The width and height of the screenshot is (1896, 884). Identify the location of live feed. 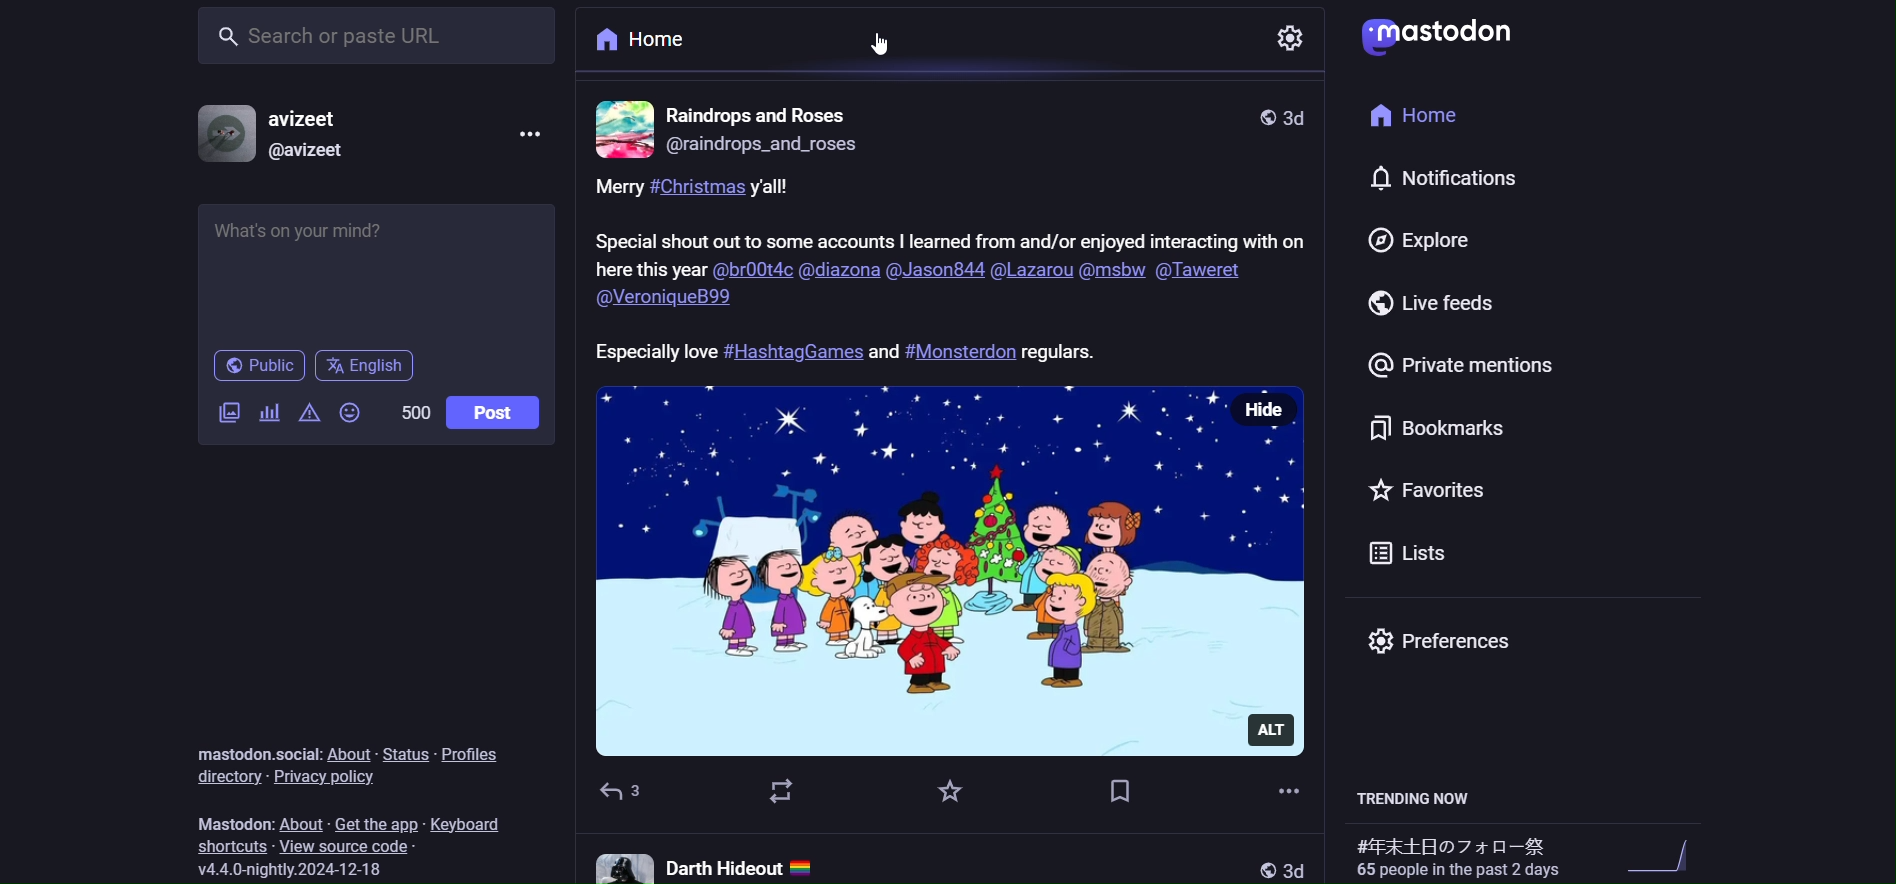
(1434, 305).